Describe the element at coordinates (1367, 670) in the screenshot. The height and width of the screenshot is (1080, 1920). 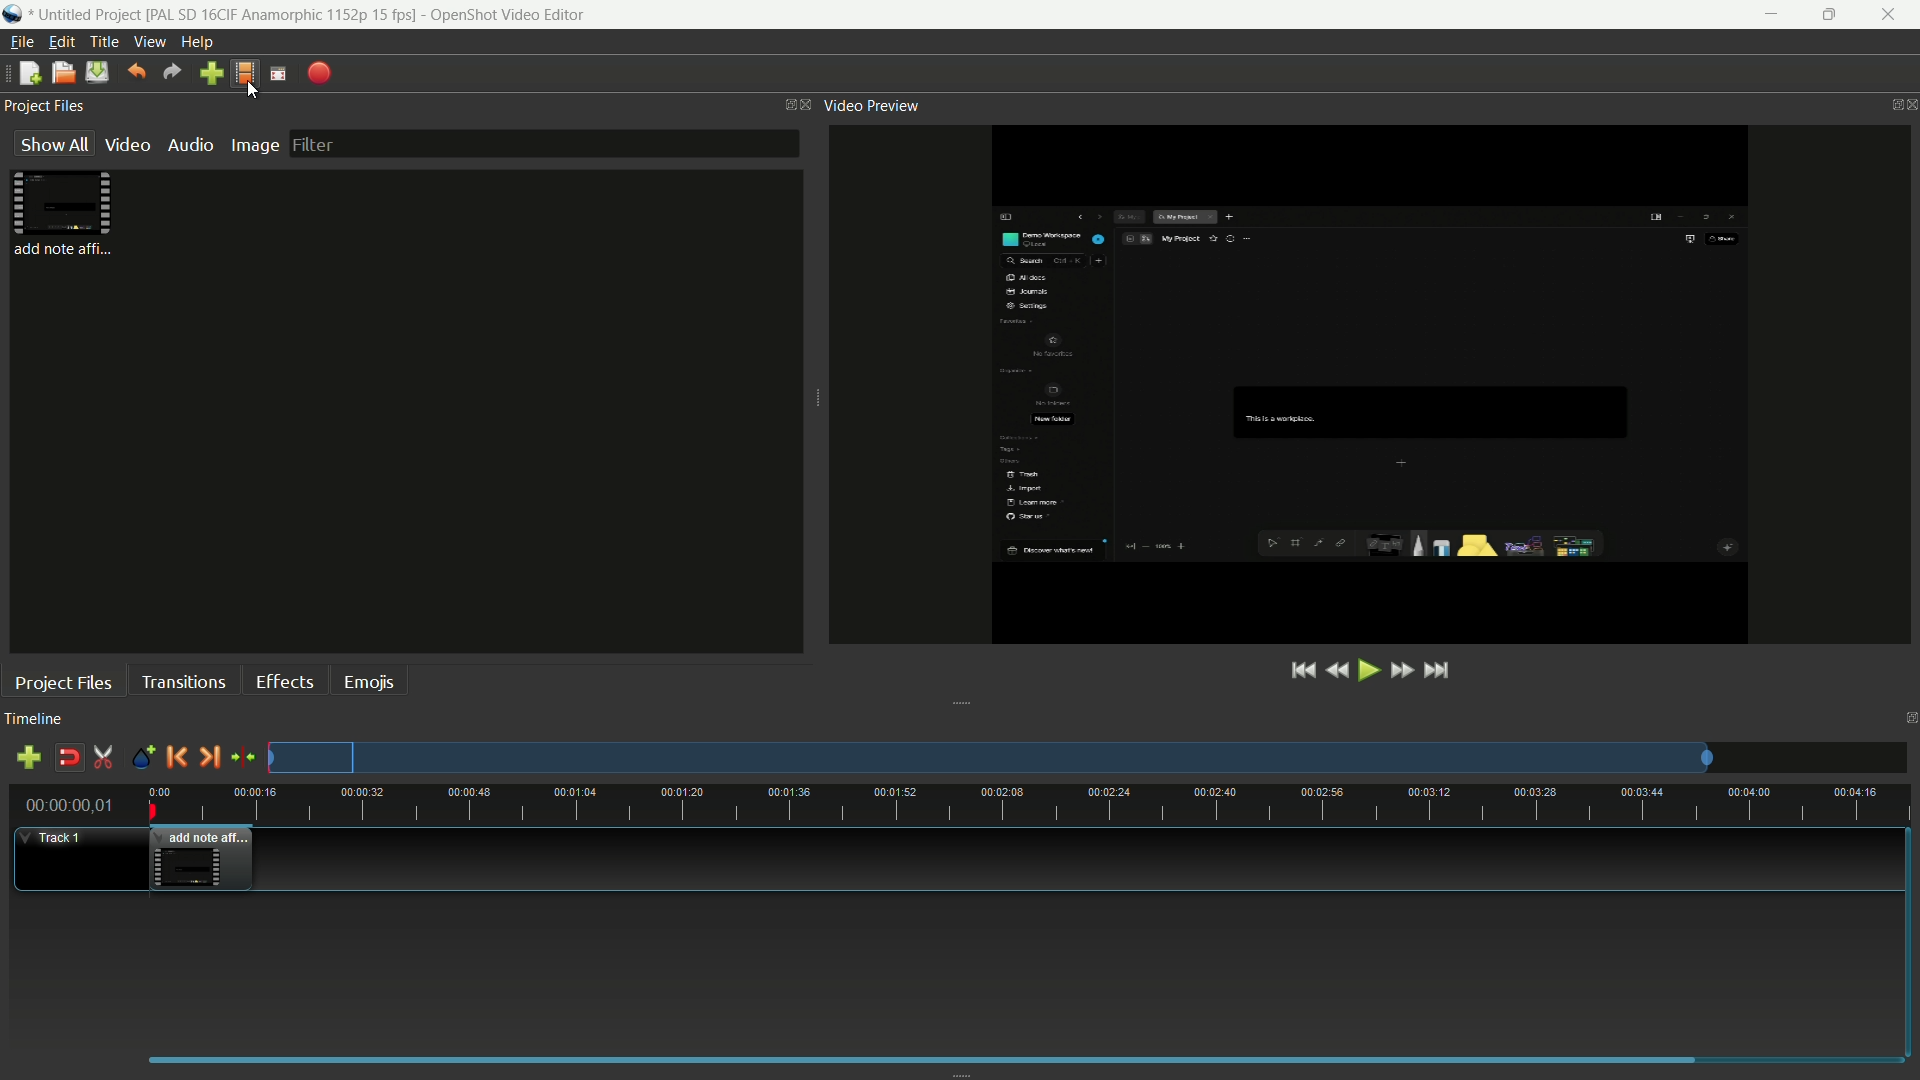
I see `play or pause` at that location.